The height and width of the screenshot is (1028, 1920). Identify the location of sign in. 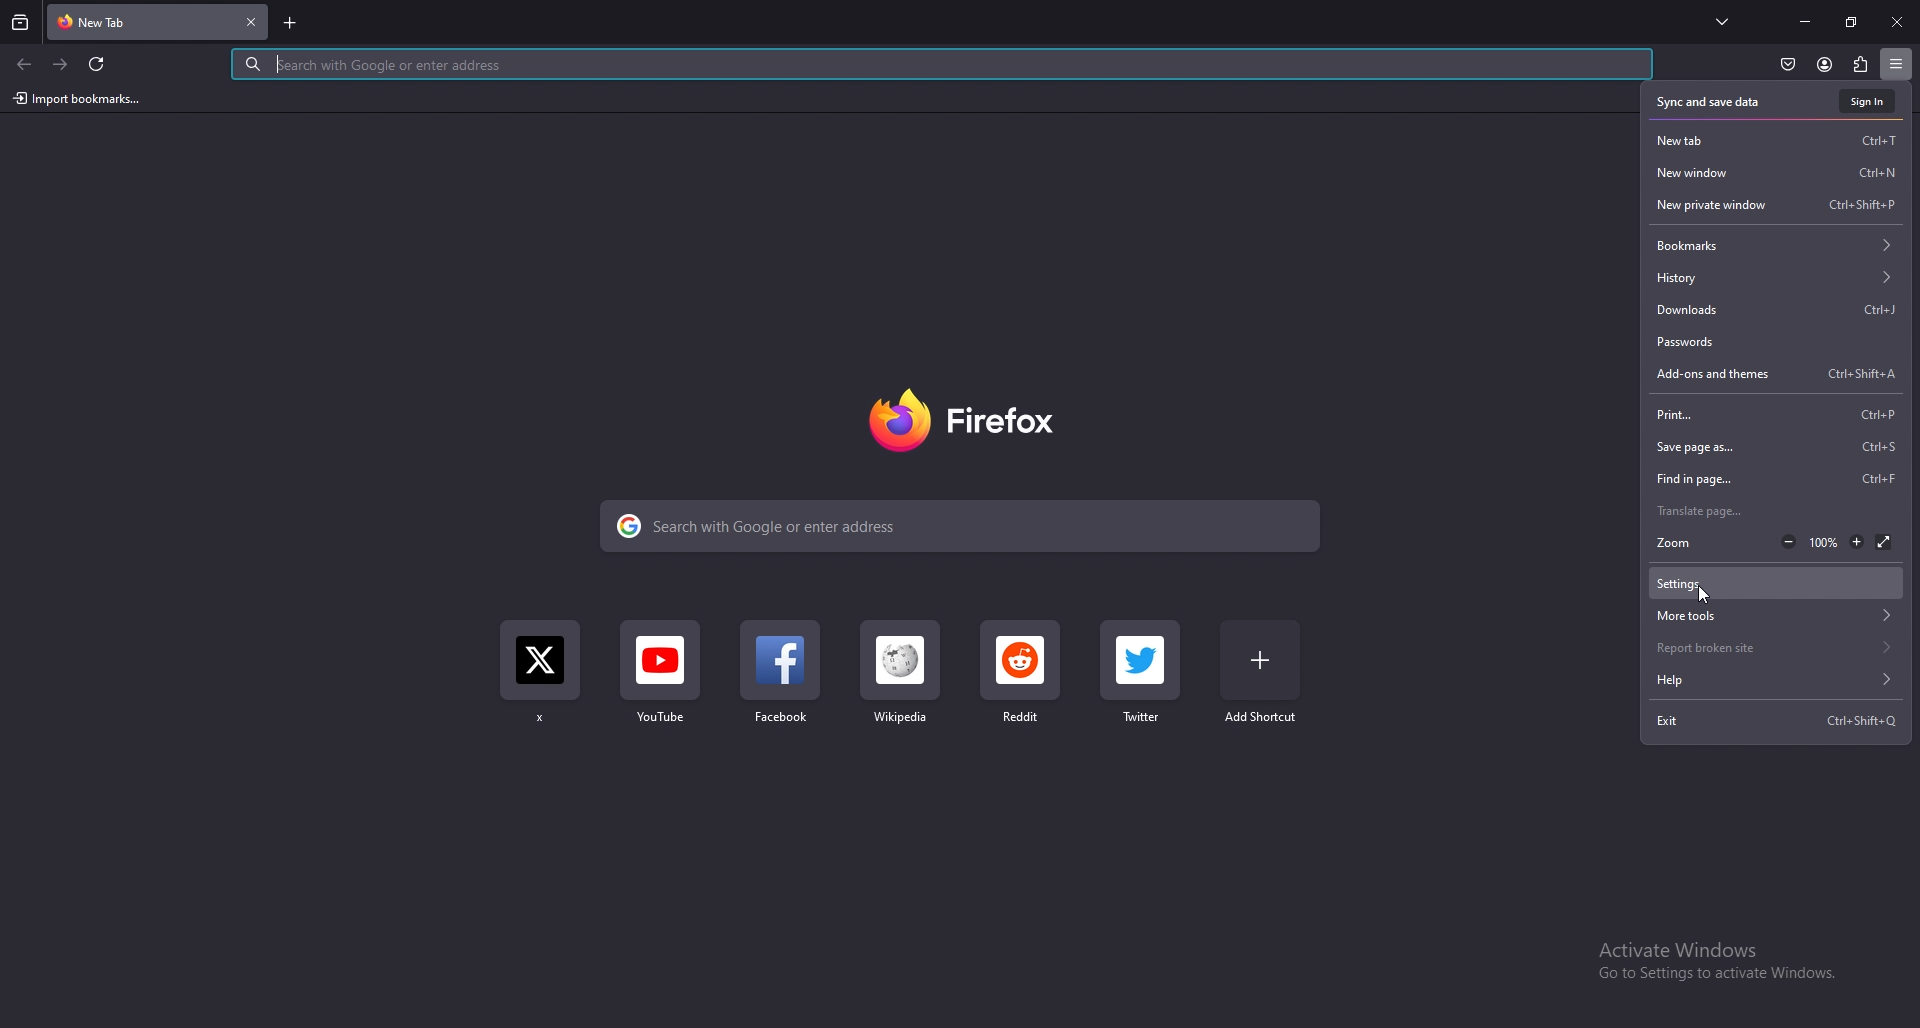
(1866, 102).